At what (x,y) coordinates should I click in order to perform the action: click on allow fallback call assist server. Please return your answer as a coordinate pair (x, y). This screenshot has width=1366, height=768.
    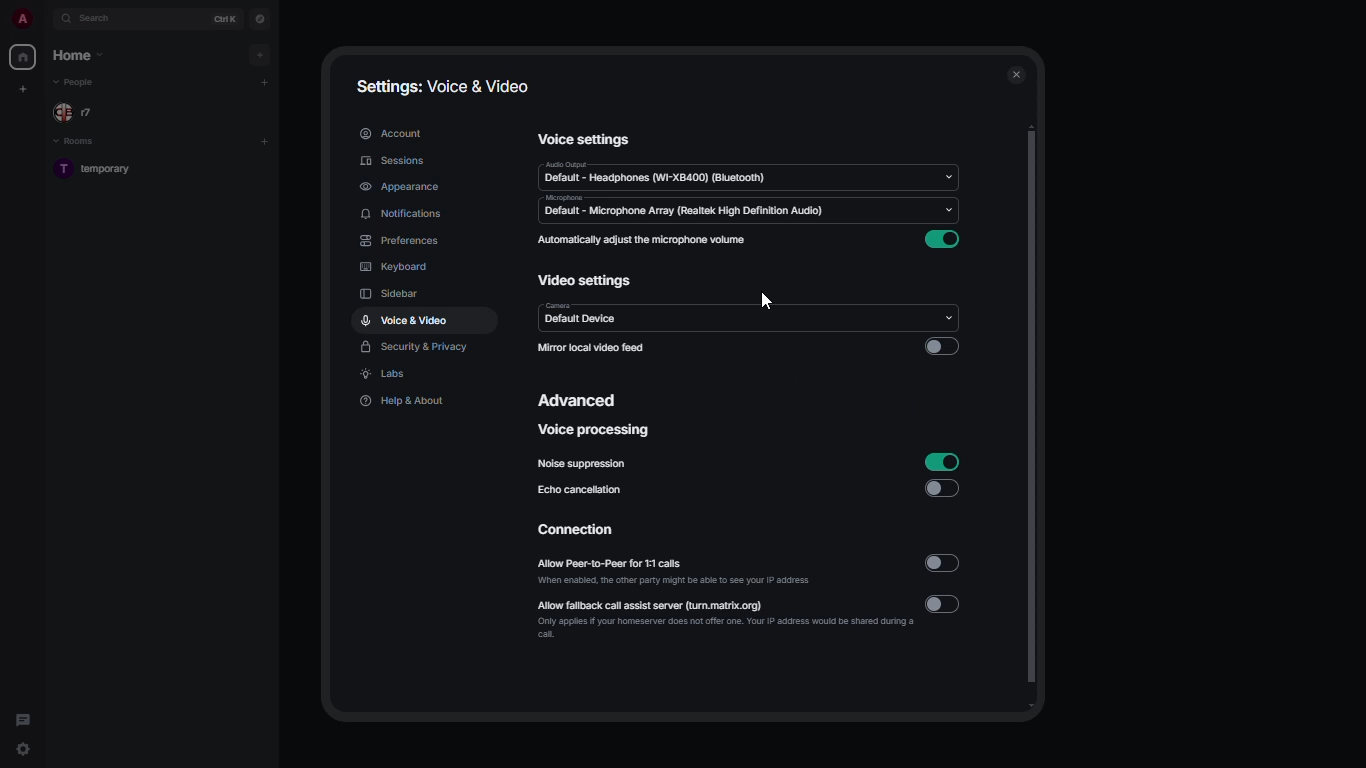
    Looking at the image, I should click on (725, 618).